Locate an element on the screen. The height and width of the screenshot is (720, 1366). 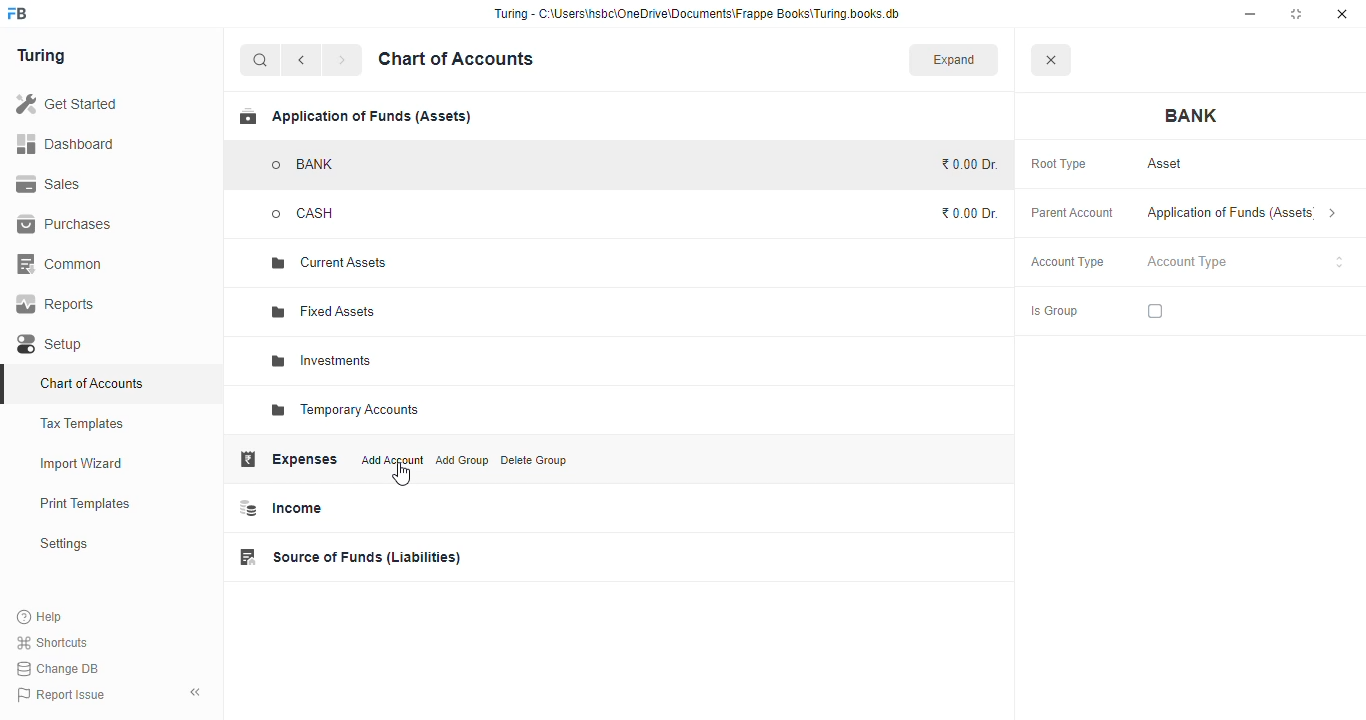
common is located at coordinates (61, 264).